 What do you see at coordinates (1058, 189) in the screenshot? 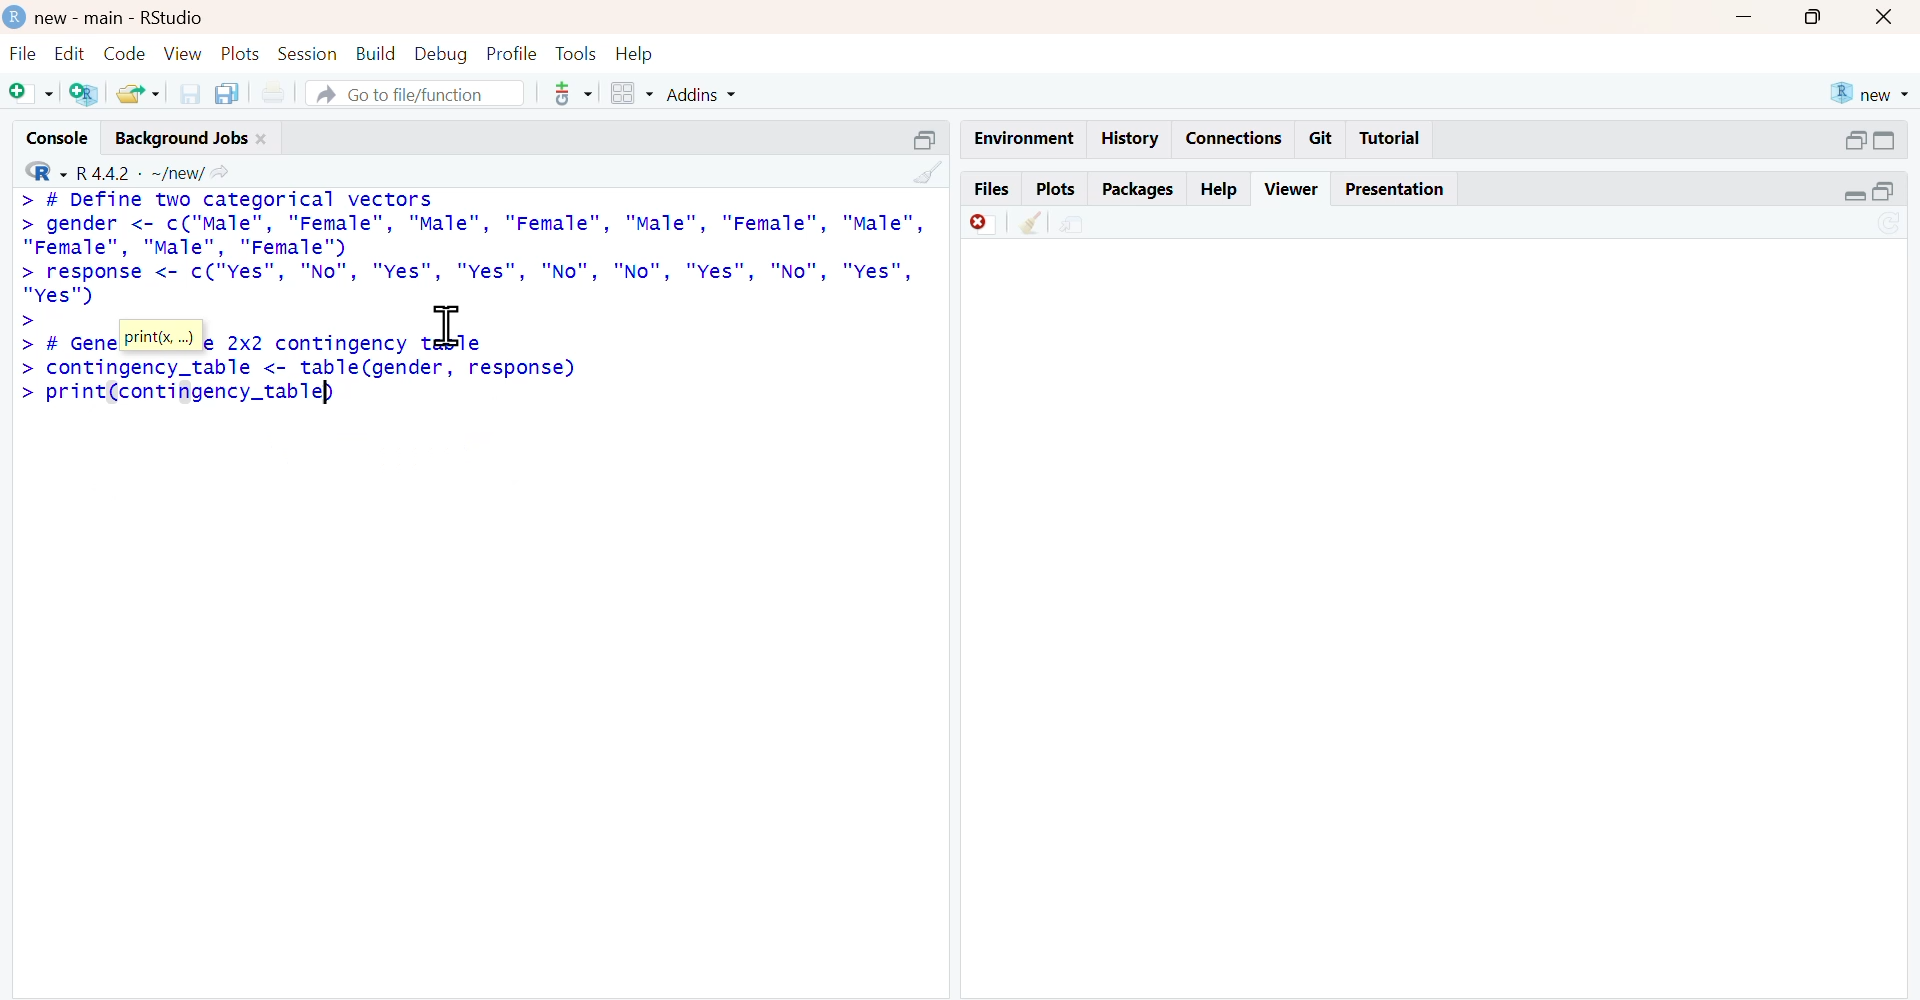
I see `plots` at bounding box center [1058, 189].